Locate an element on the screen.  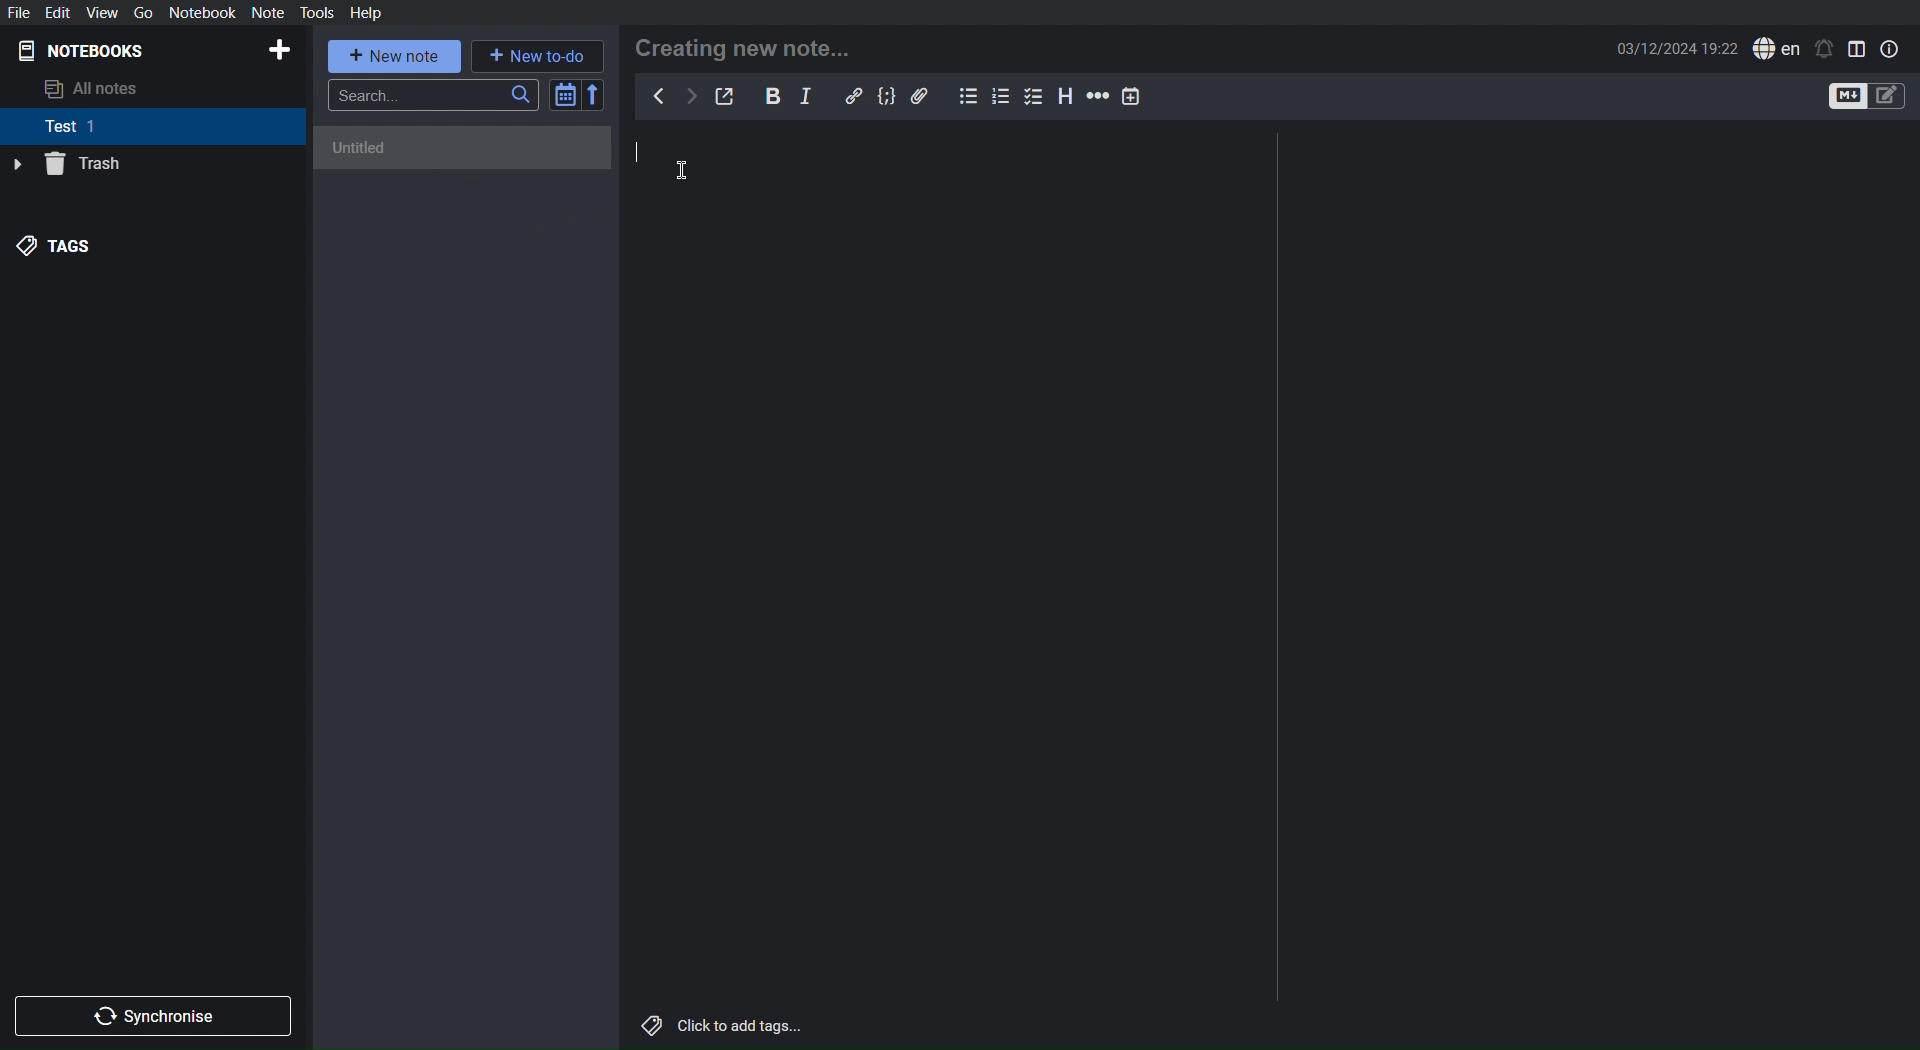
Trash is located at coordinates (68, 165).